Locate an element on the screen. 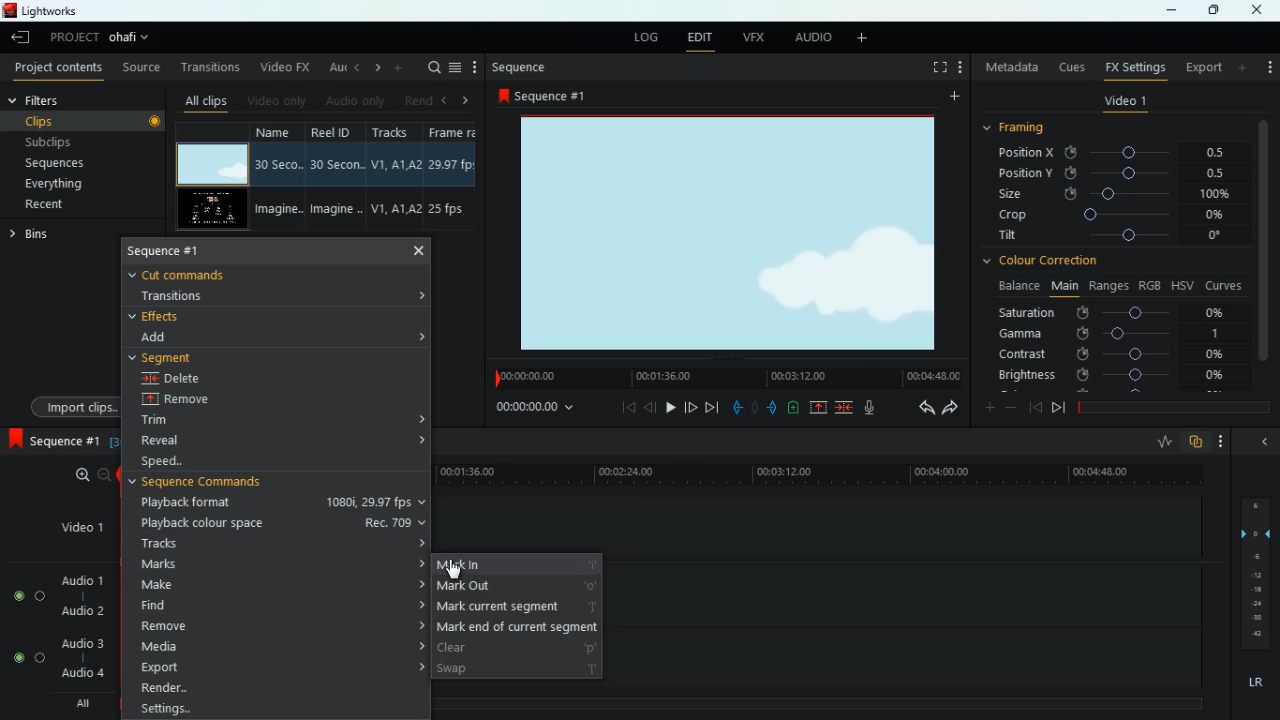 This screenshot has height=720, width=1280. merge is located at coordinates (845, 408).